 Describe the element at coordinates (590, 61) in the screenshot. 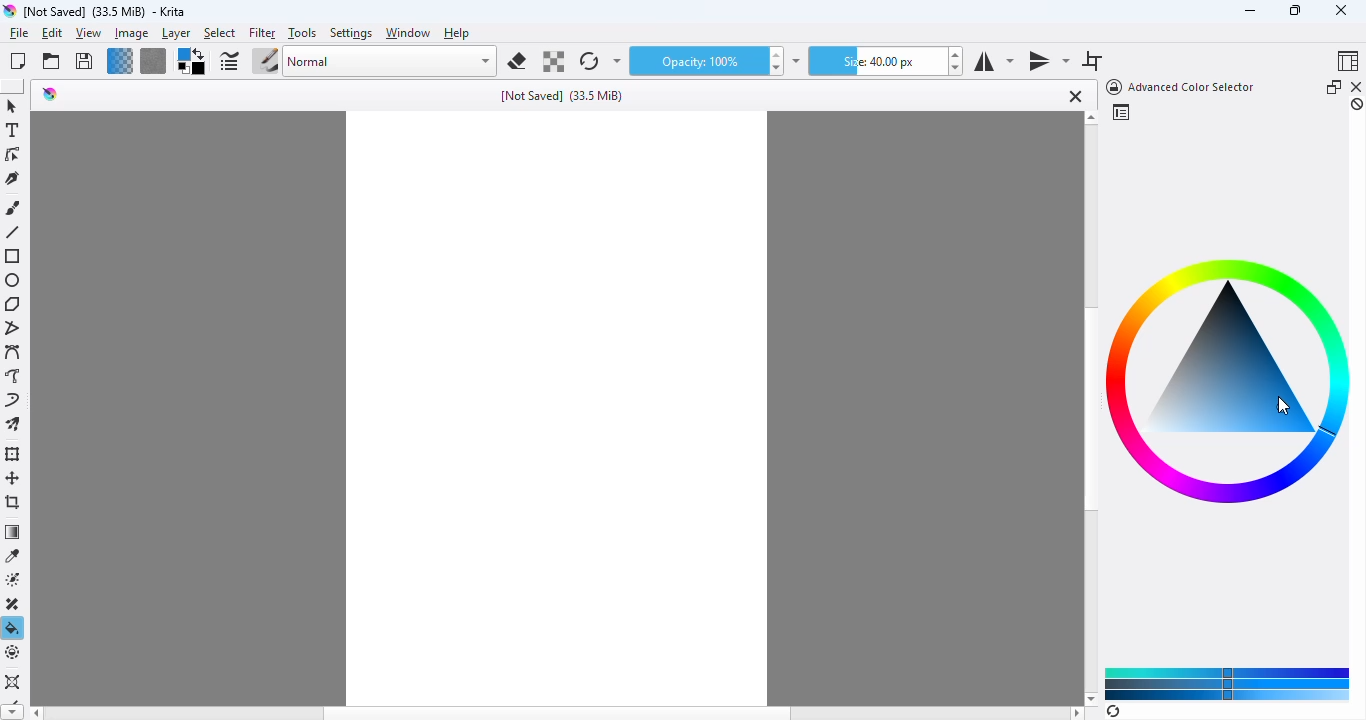

I see `reload original preset` at that location.